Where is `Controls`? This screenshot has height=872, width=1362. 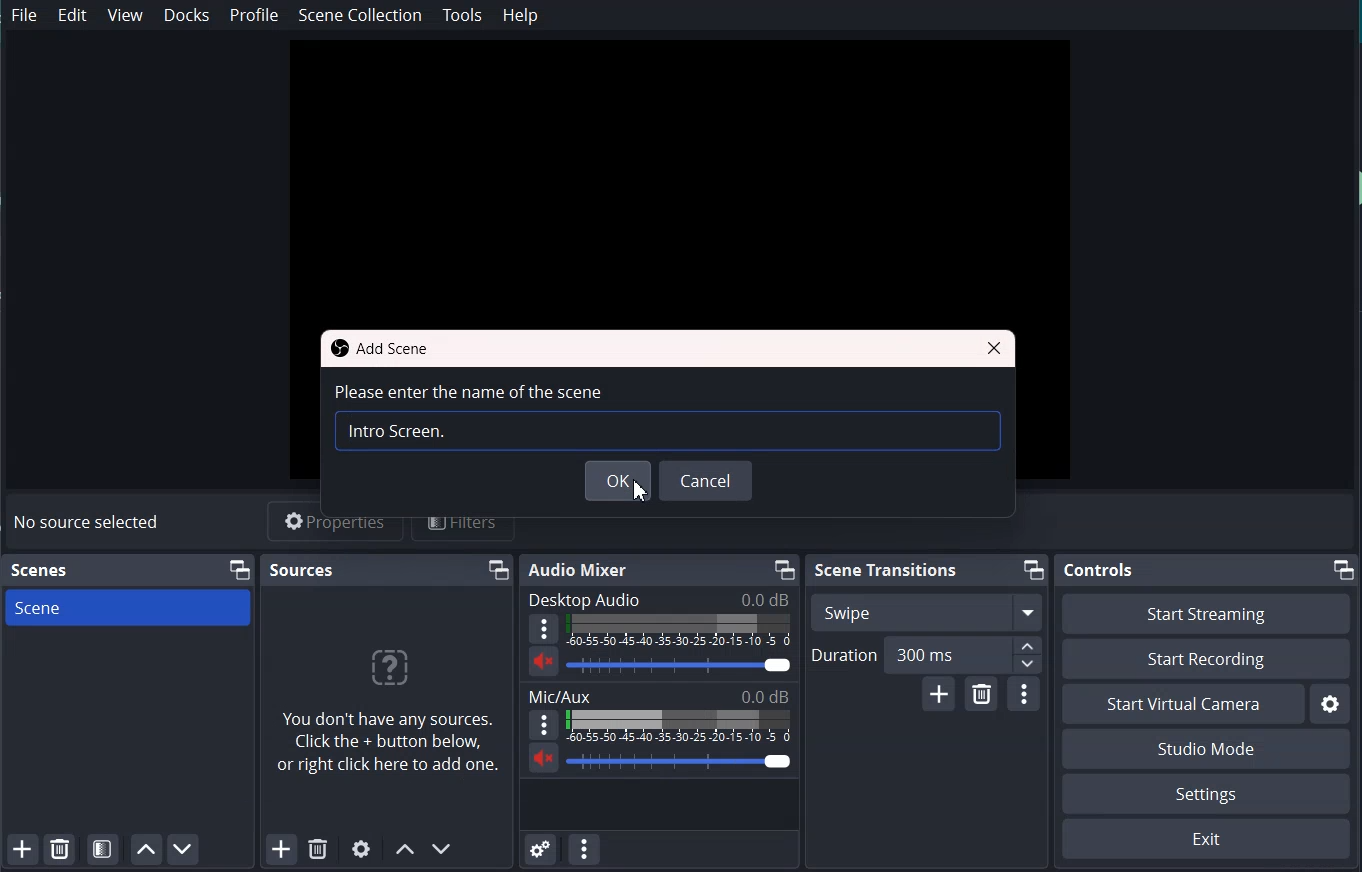 Controls is located at coordinates (1101, 570).